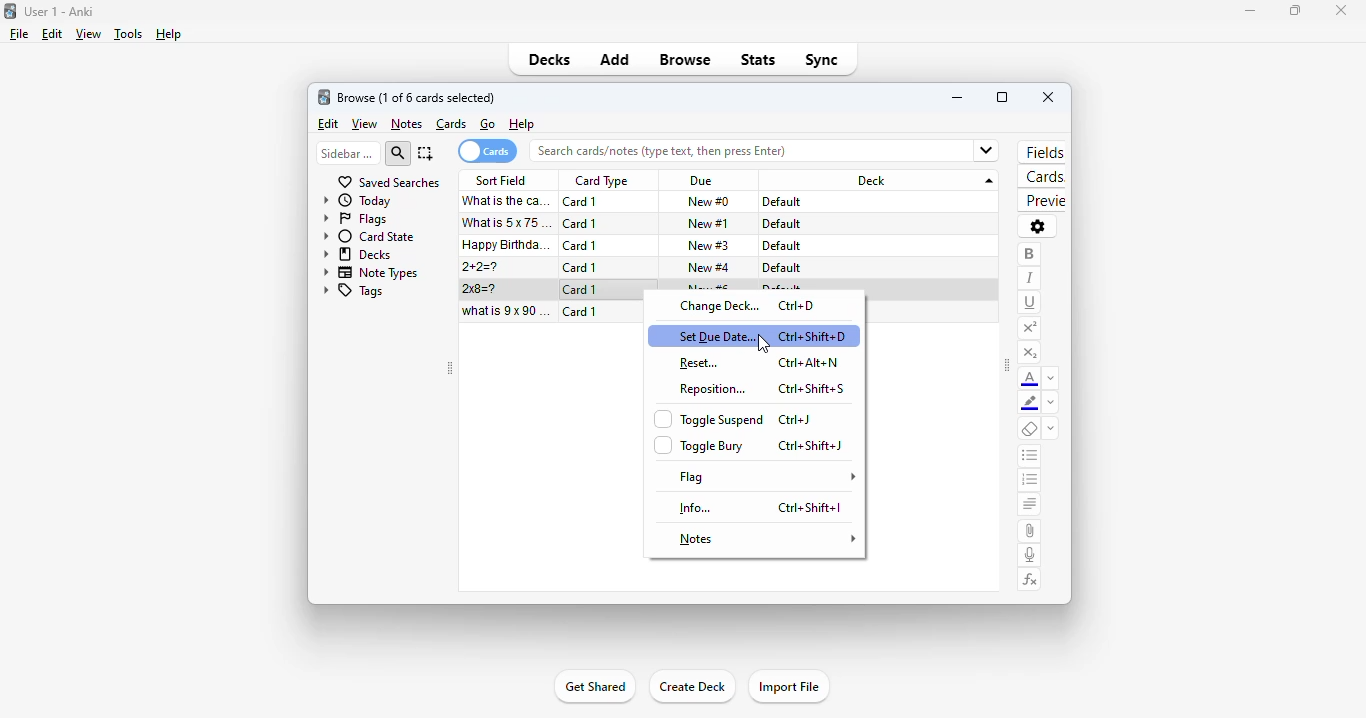 The image size is (1366, 718). Describe the element at coordinates (327, 124) in the screenshot. I see `edit` at that location.